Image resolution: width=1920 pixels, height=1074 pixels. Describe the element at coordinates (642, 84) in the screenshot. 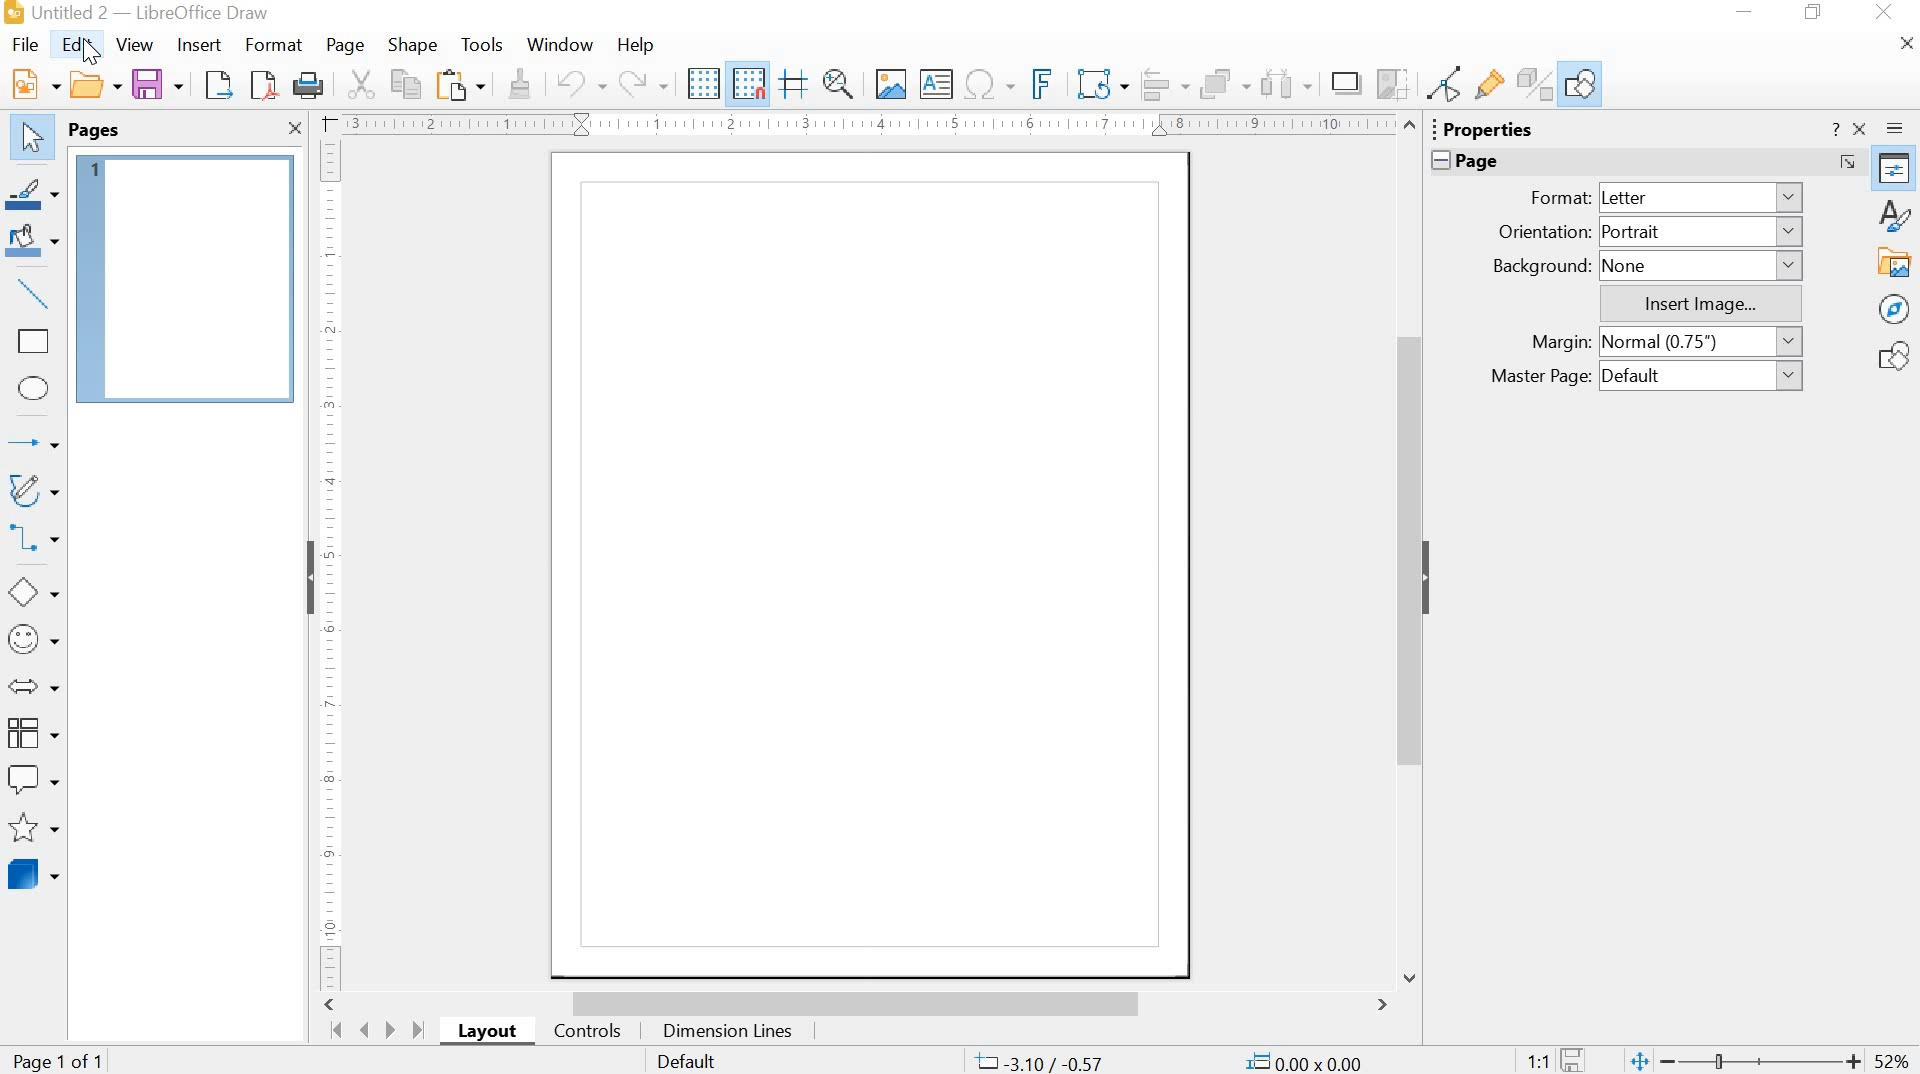

I see `Redo` at that location.